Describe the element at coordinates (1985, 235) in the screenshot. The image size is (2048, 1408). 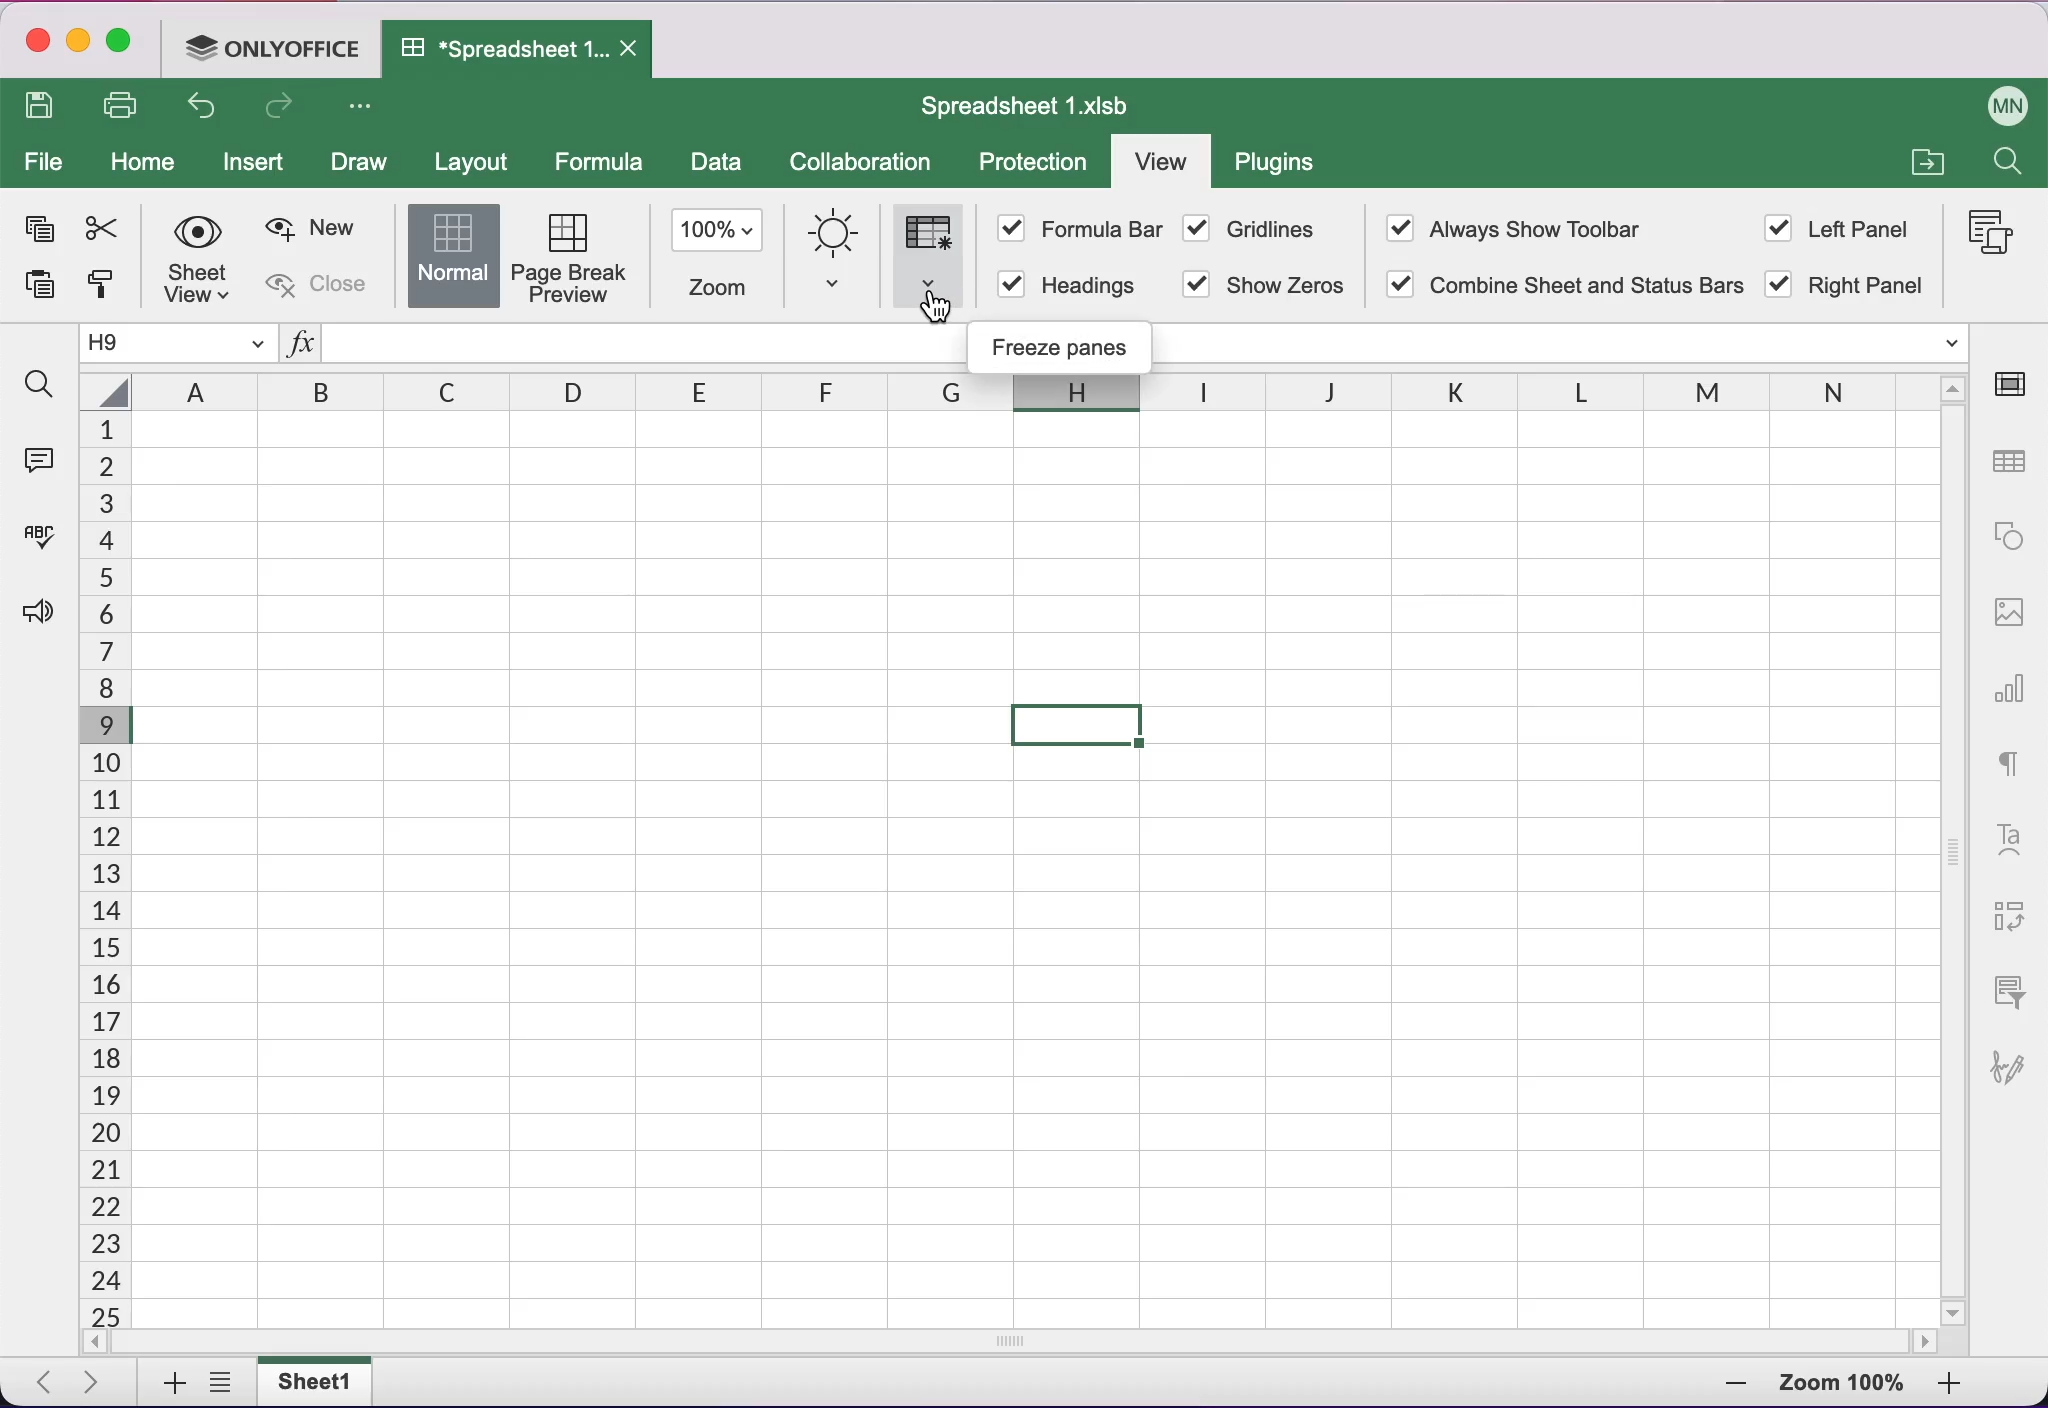
I see `macros` at that location.